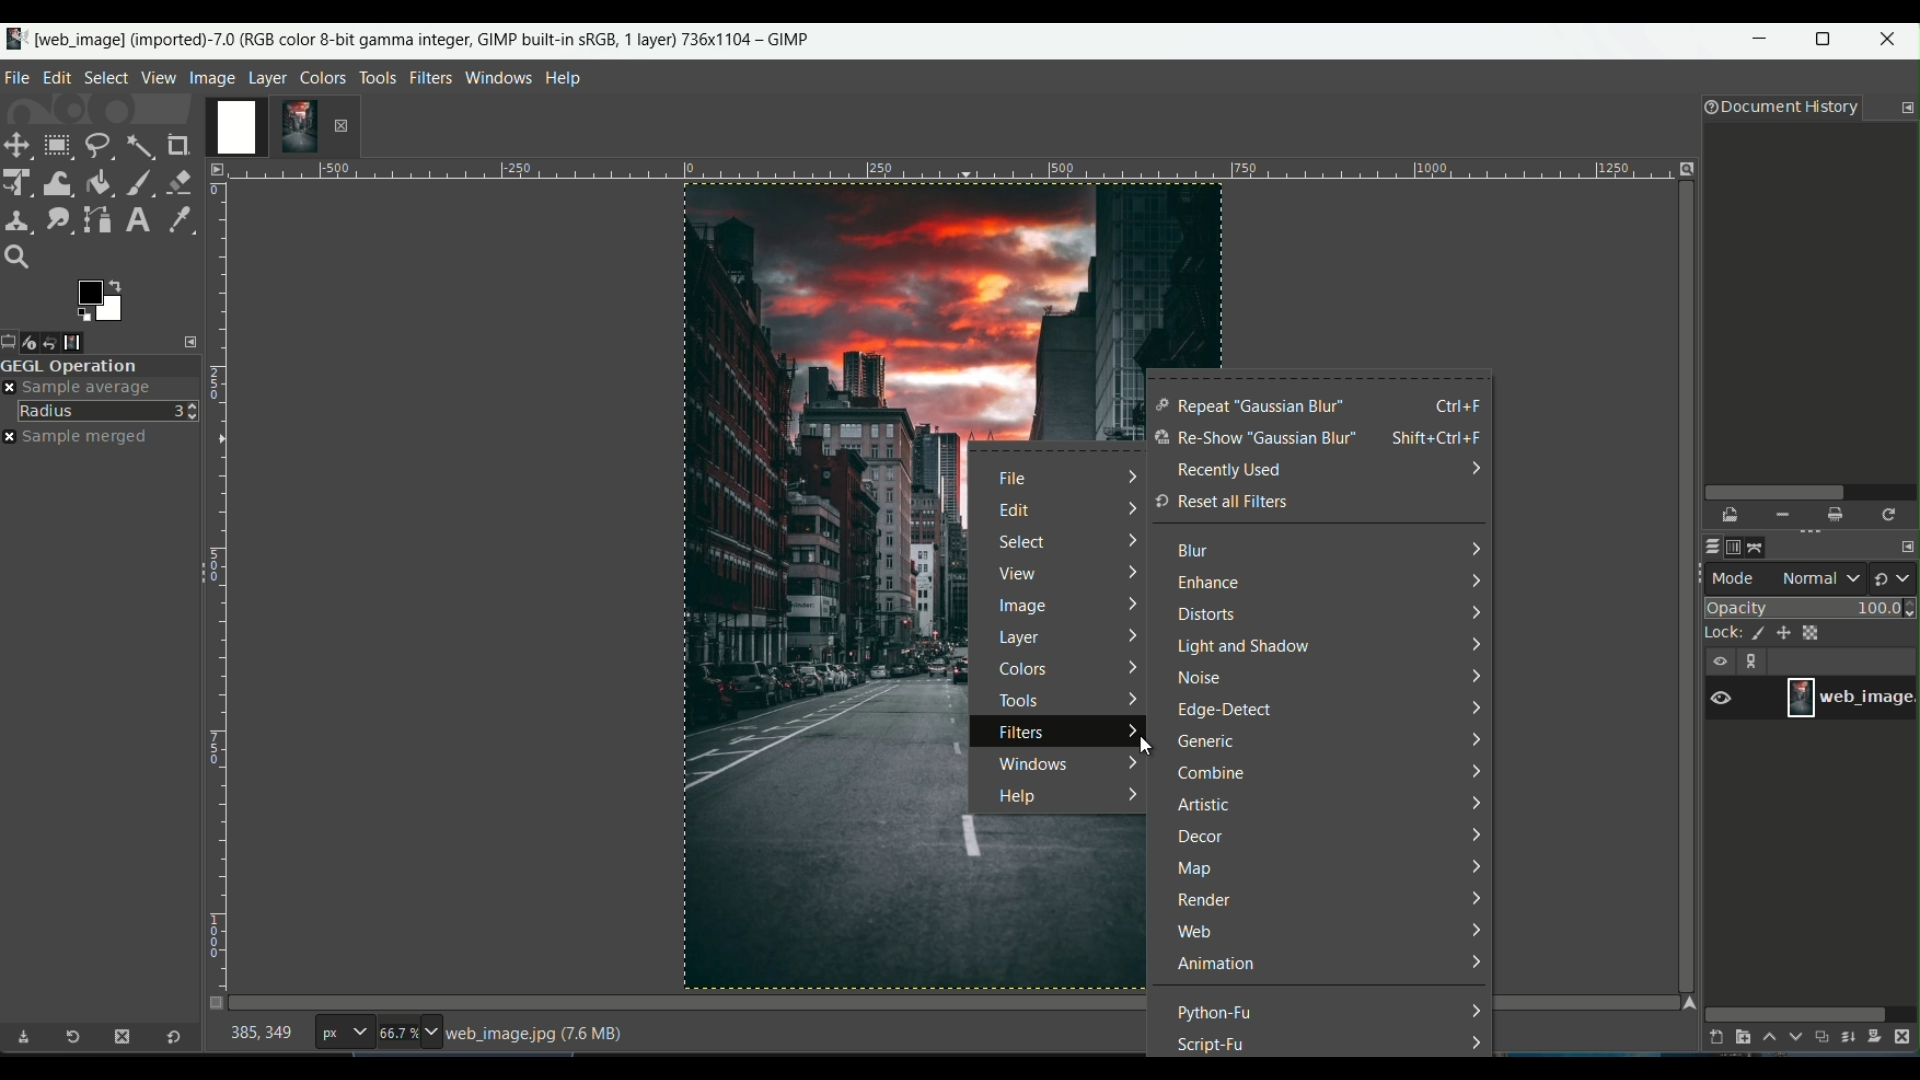 The width and height of the screenshot is (1920, 1080). What do you see at coordinates (343, 1034) in the screenshot?
I see `measurement scale` at bounding box center [343, 1034].